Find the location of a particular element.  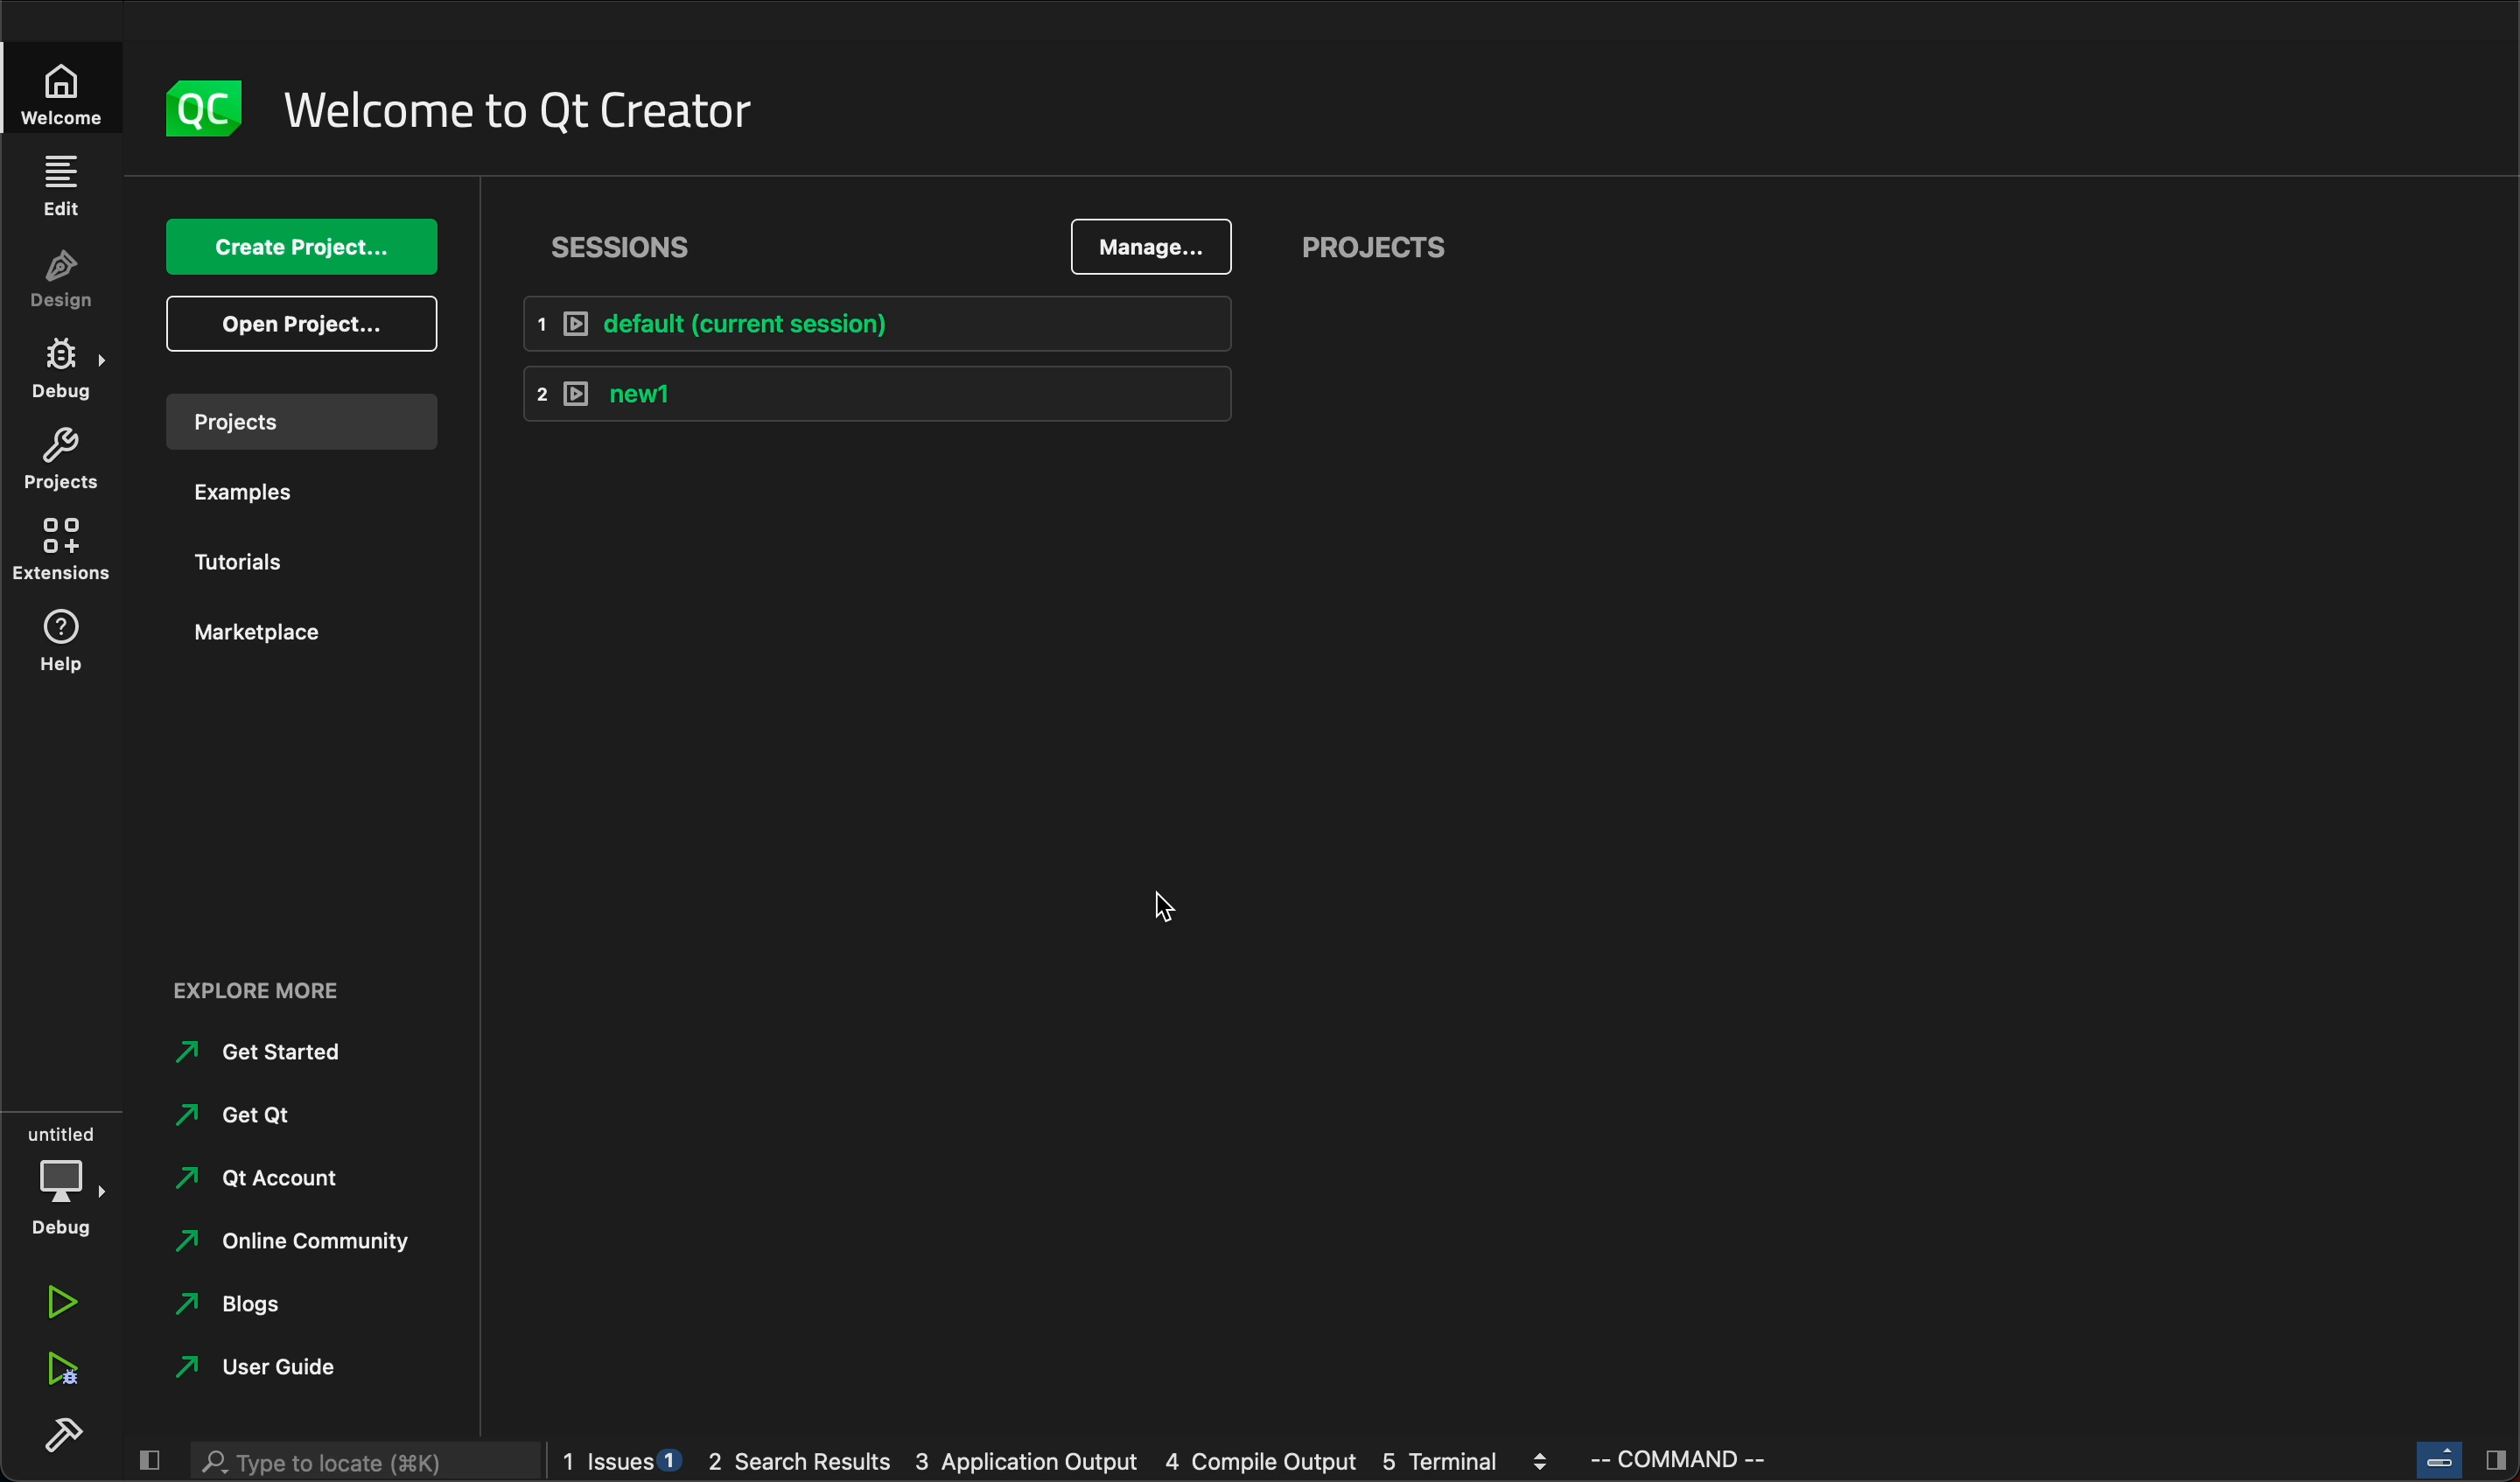

close slide bar is located at coordinates (147, 1462).